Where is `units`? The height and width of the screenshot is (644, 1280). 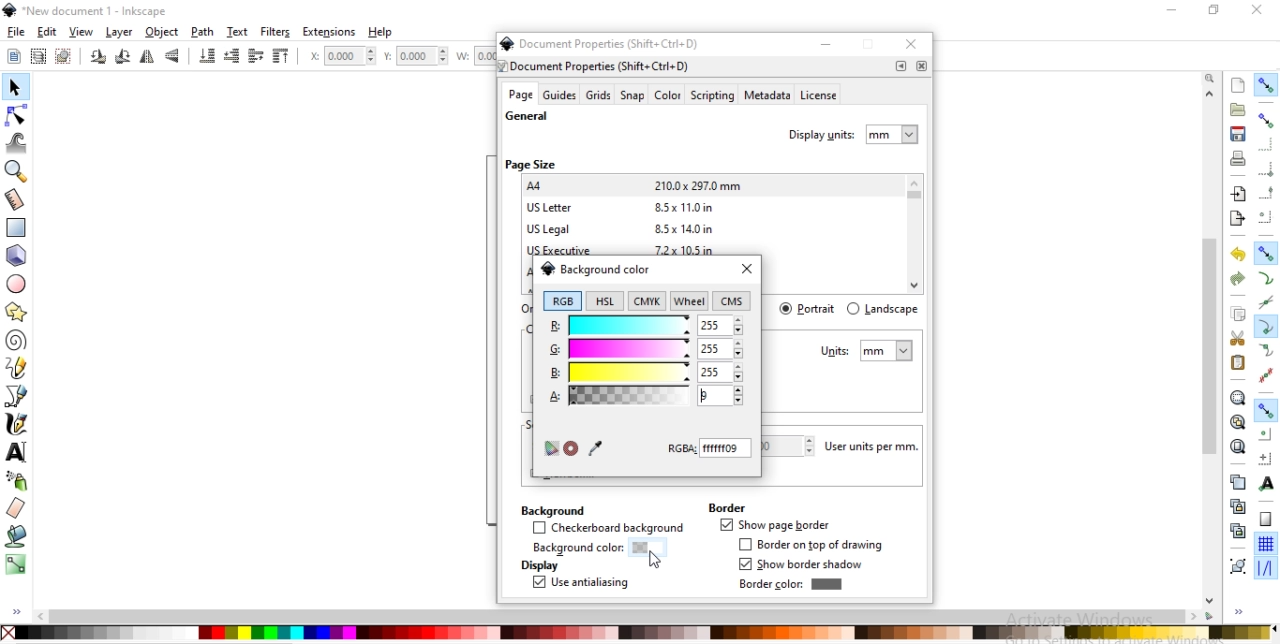 units is located at coordinates (867, 351).